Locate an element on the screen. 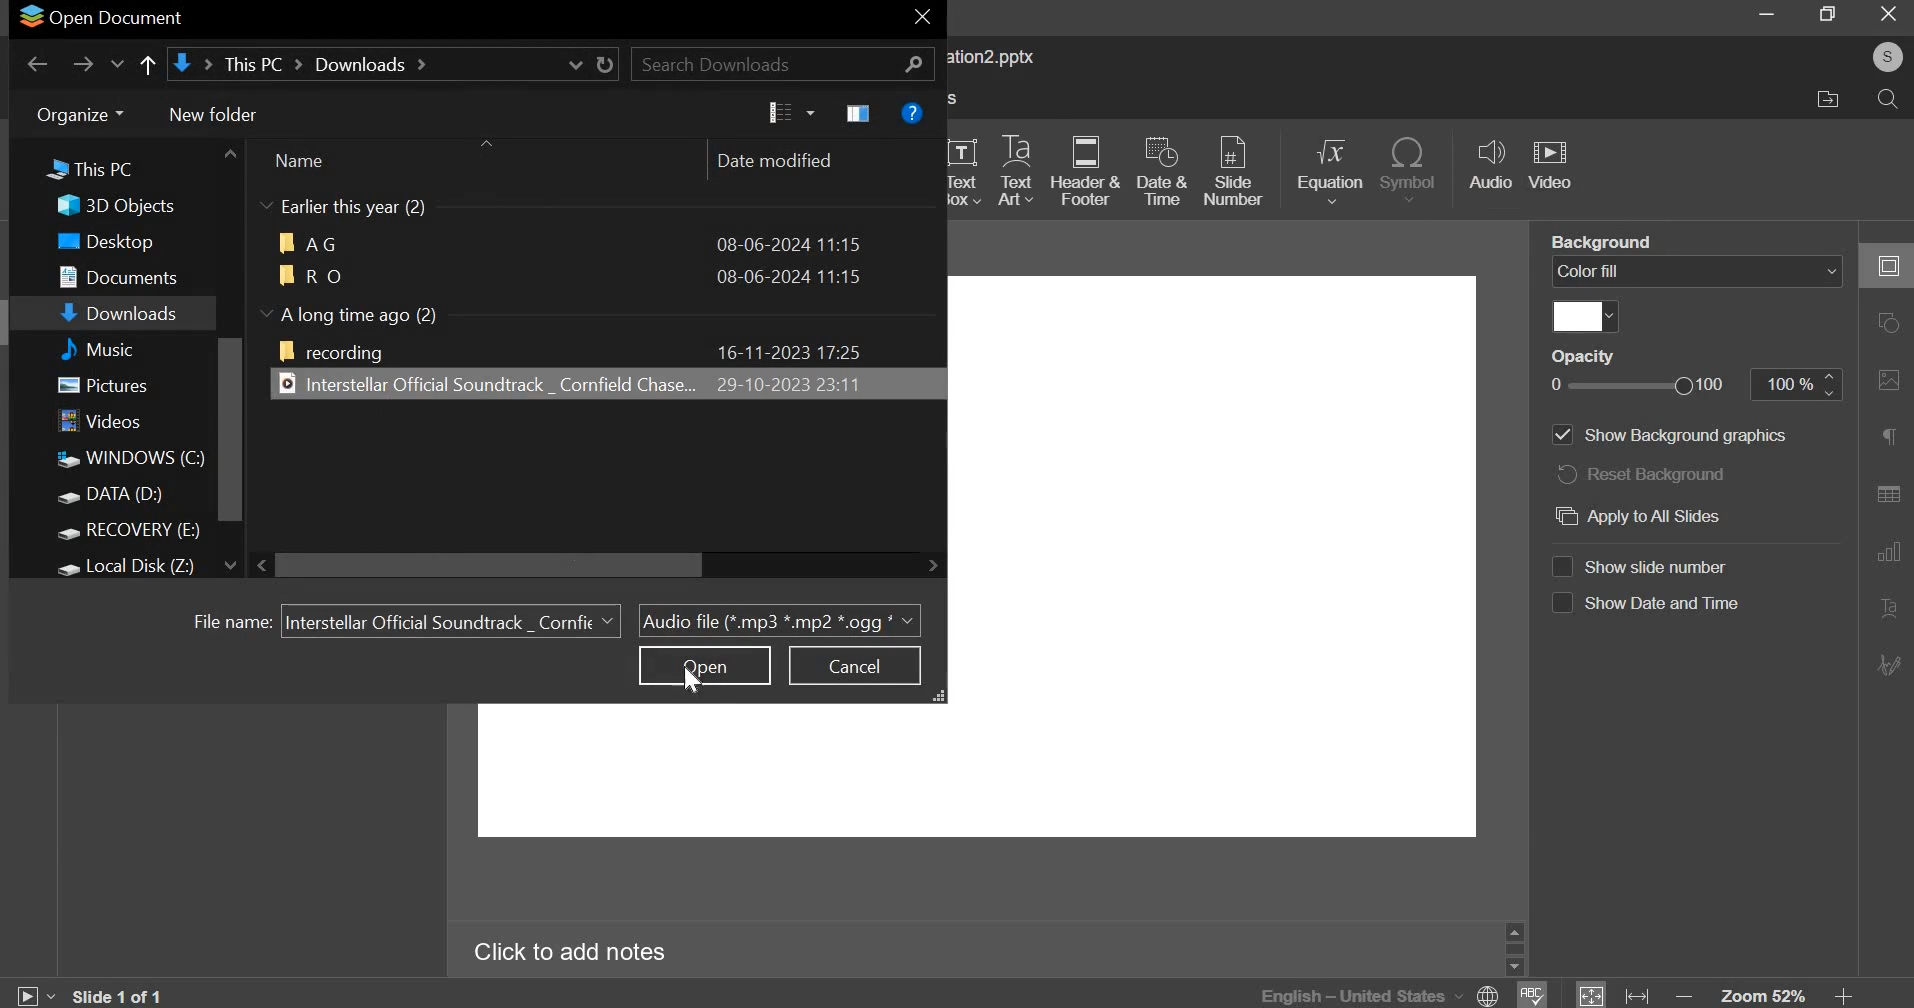 The height and width of the screenshot is (1008, 1914). 3D Objects is located at coordinates (114, 206).